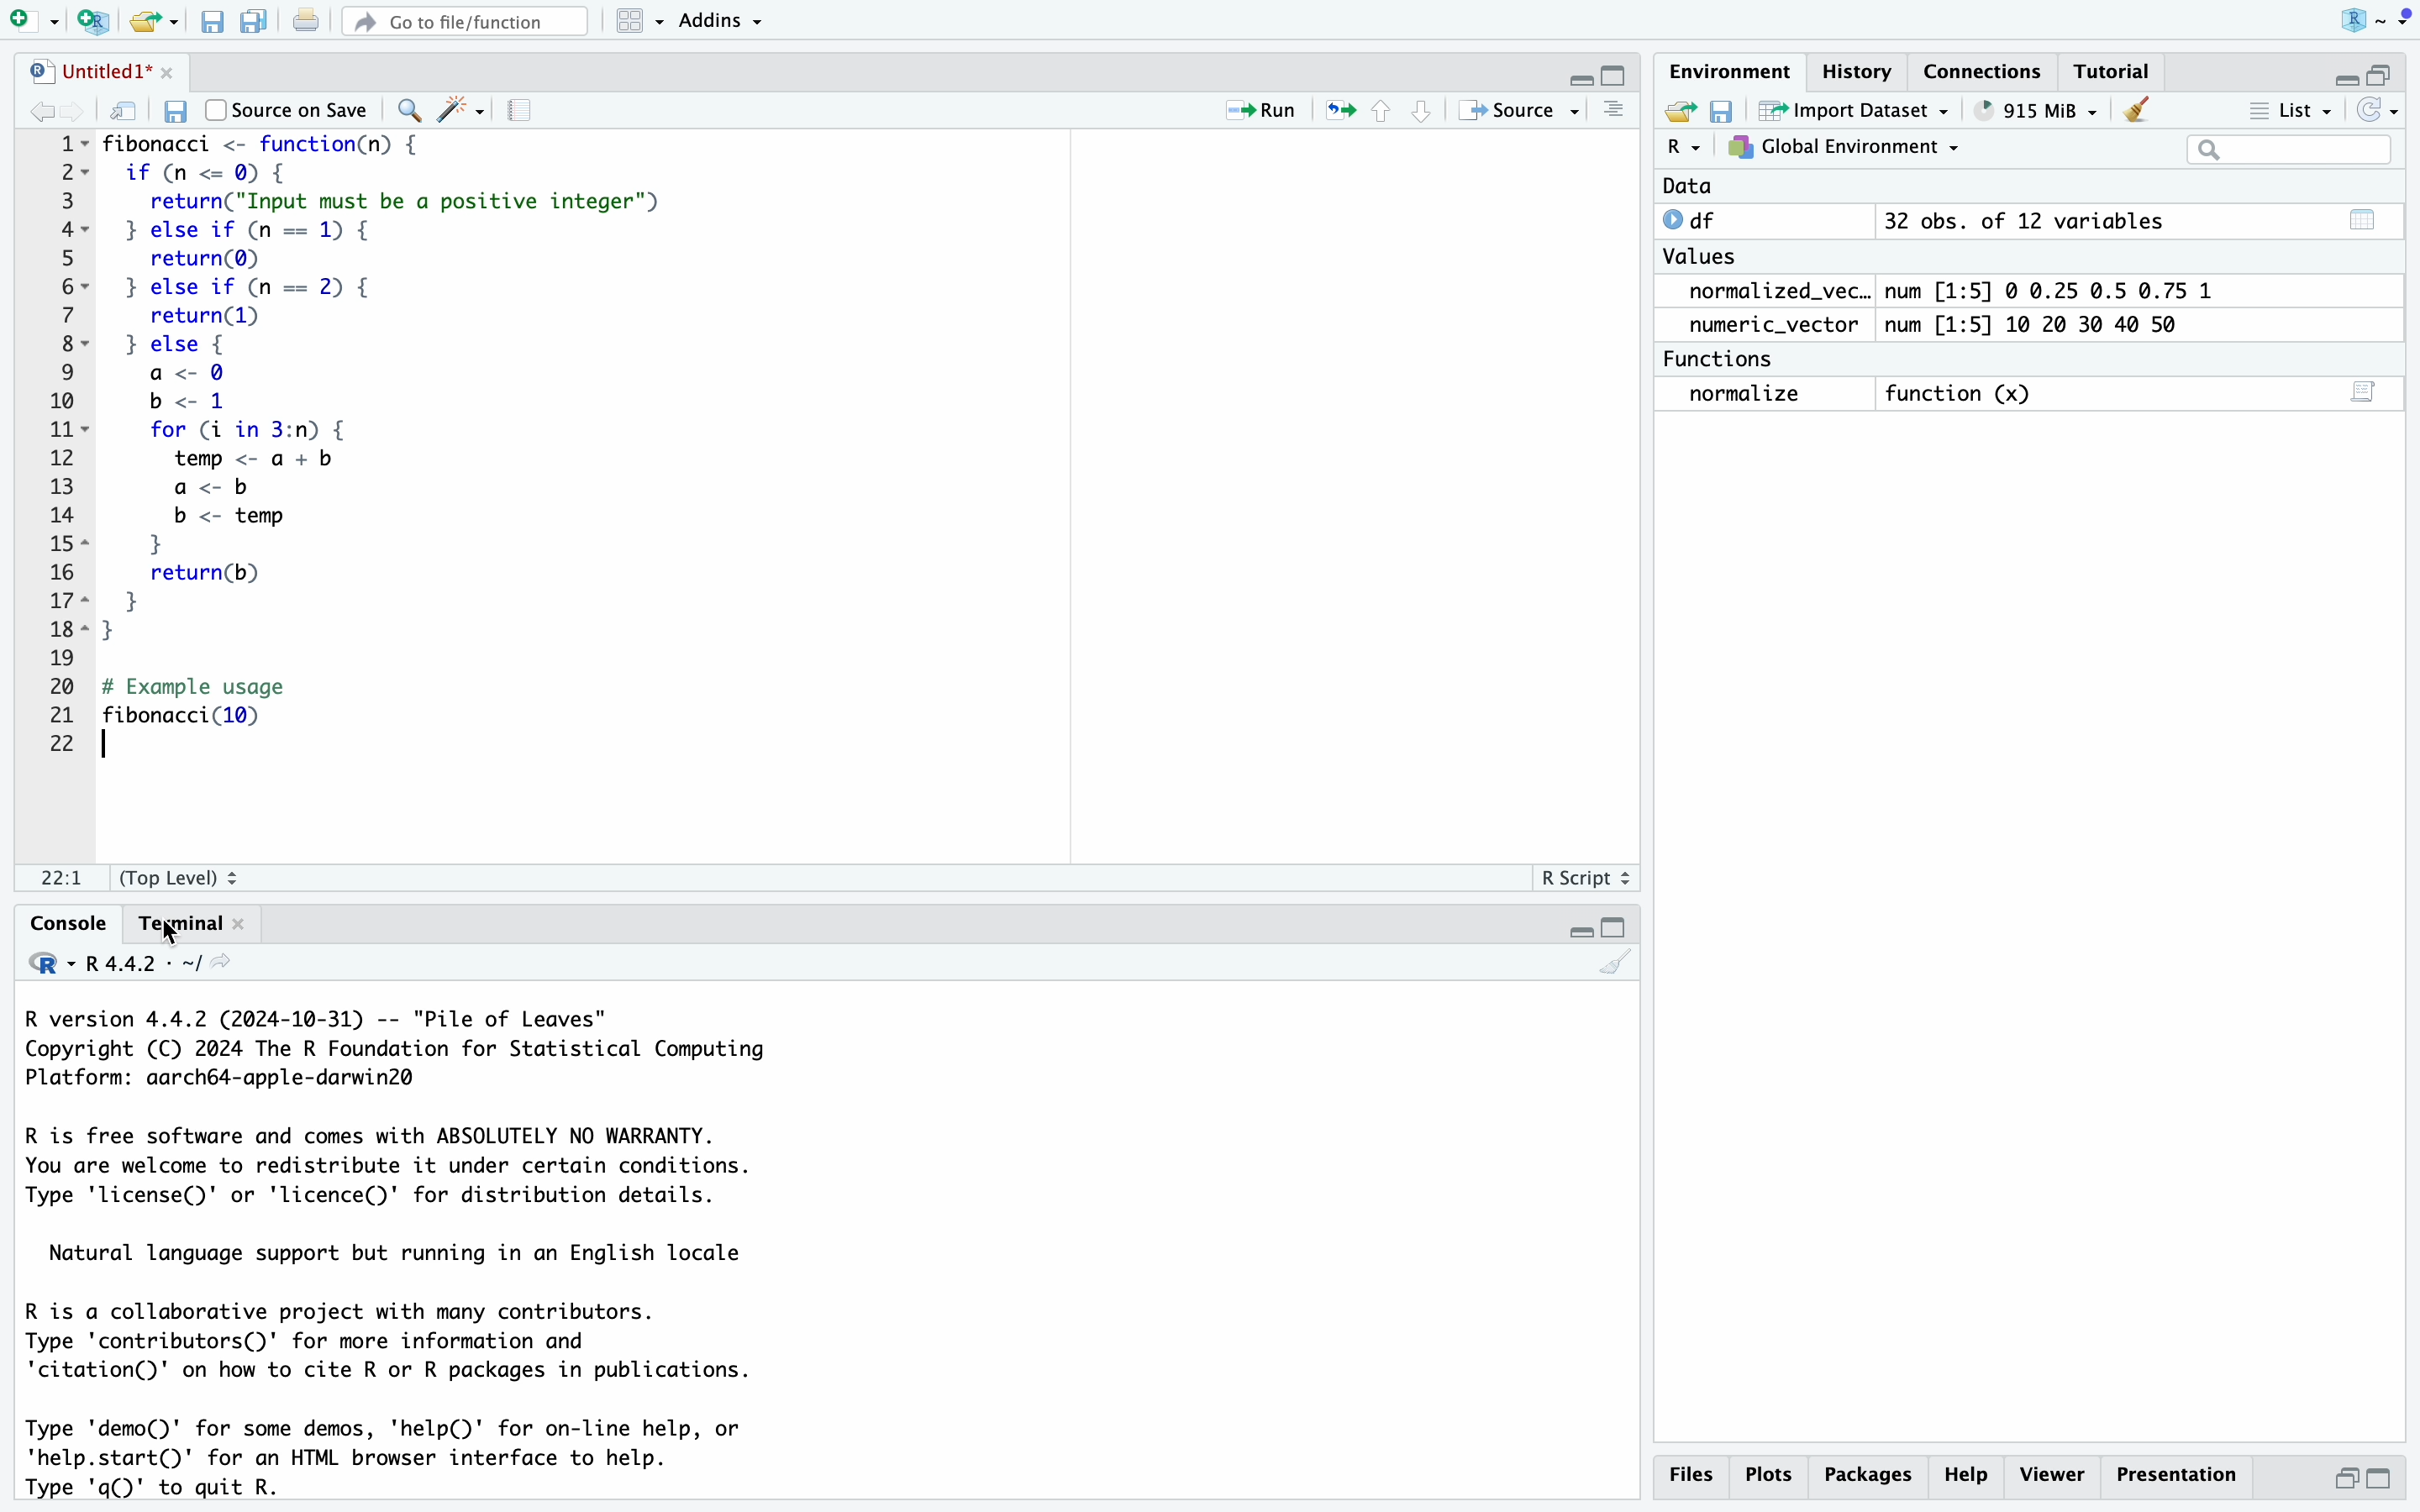 The height and width of the screenshot is (1512, 2420). I want to click on numeric_vector, so click(1769, 326).